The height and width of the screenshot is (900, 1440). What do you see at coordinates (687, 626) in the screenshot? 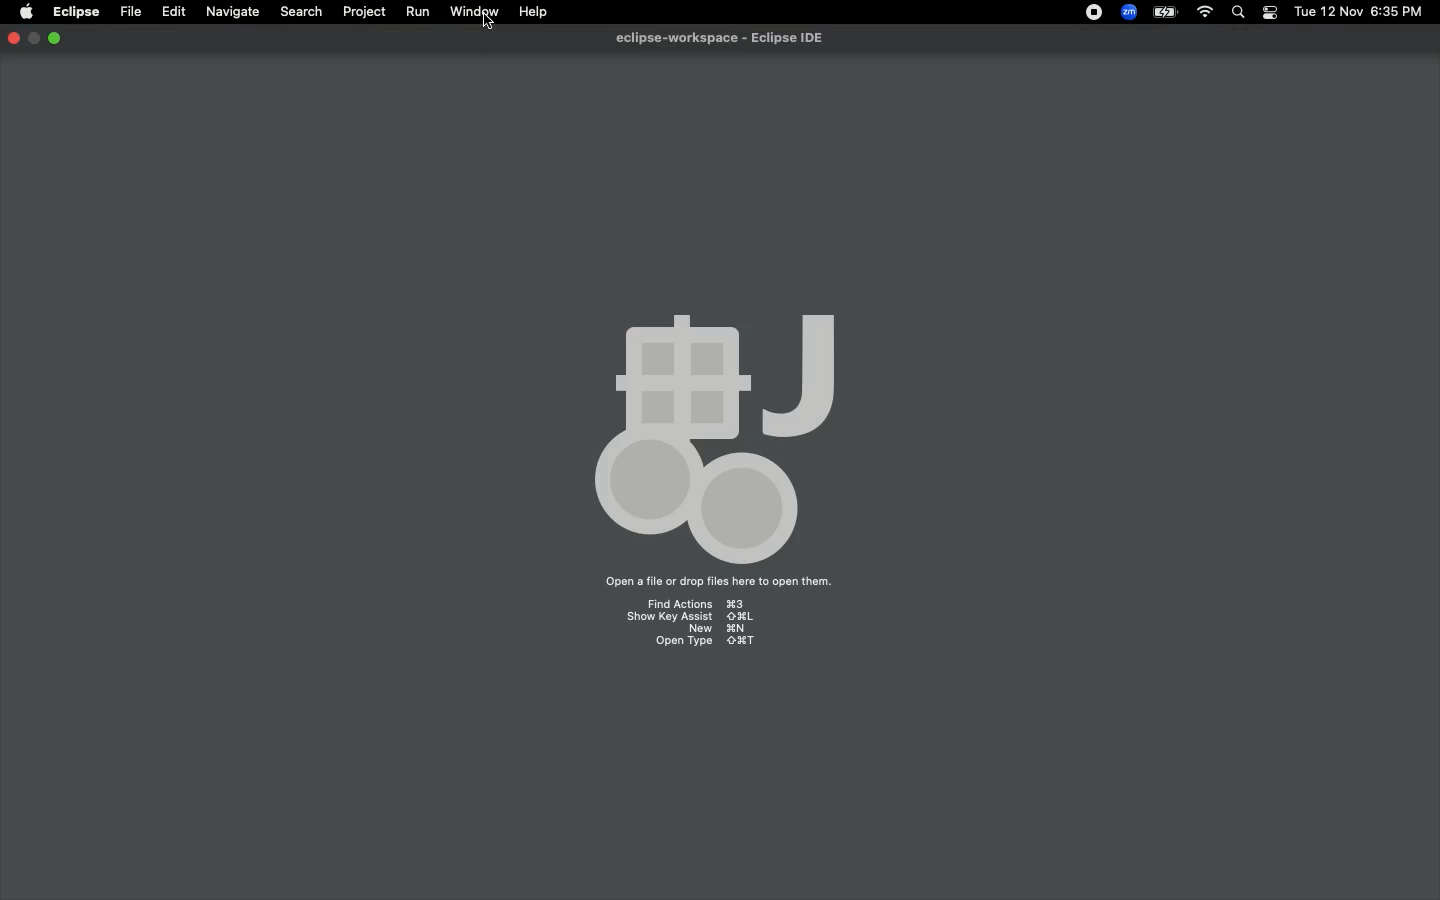
I see `Shortcuts` at bounding box center [687, 626].